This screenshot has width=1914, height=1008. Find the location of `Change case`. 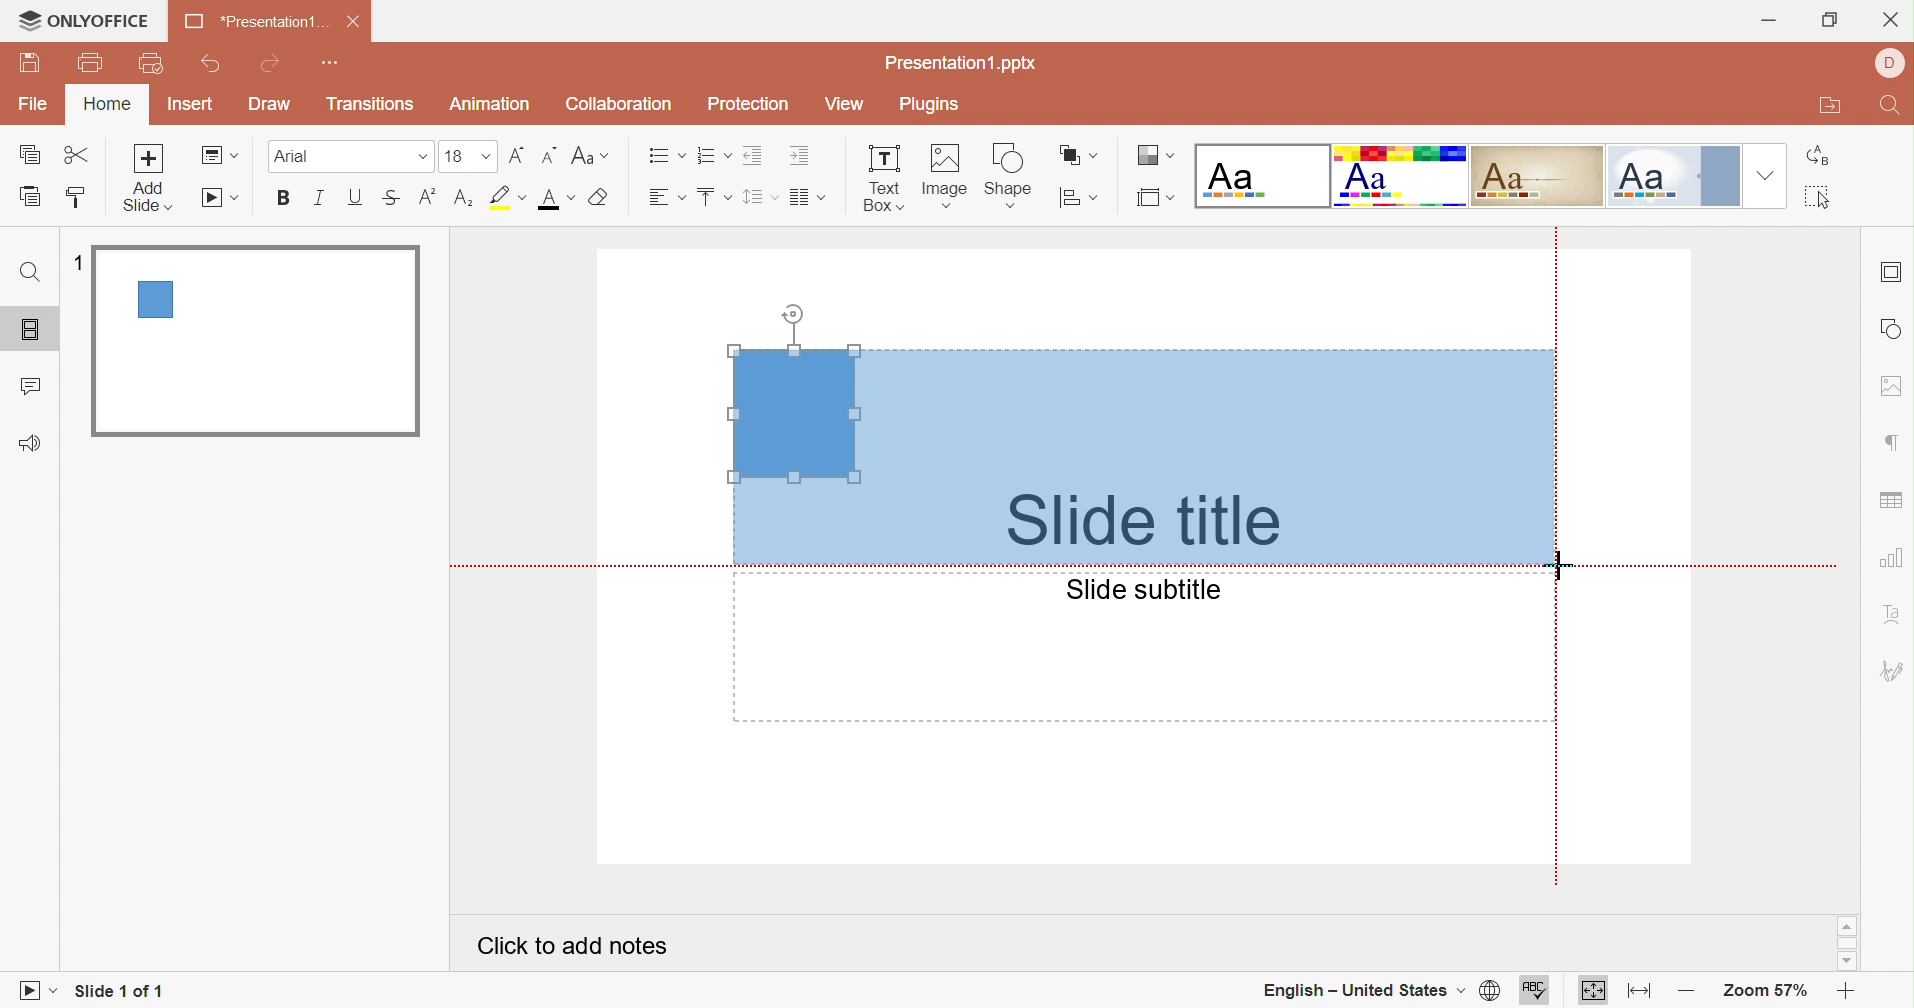

Change case is located at coordinates (588, 156).